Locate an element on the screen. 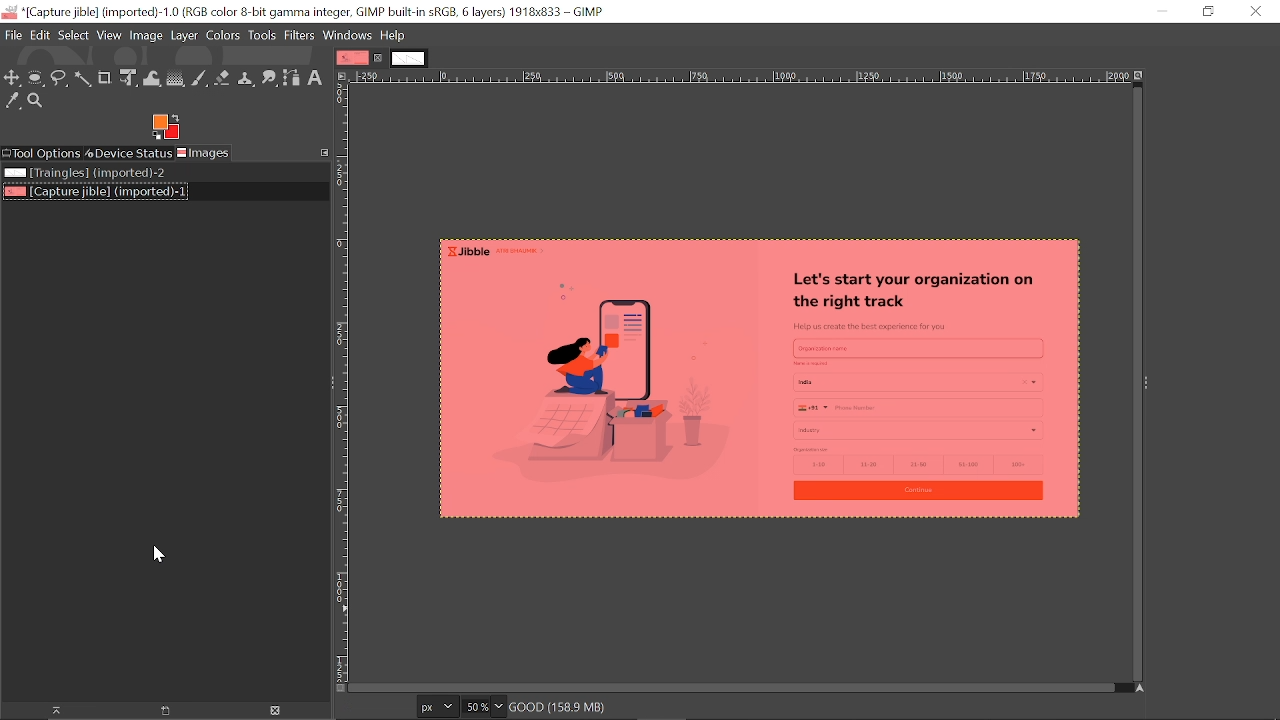  Move tool is located at coordinates (13, 78).